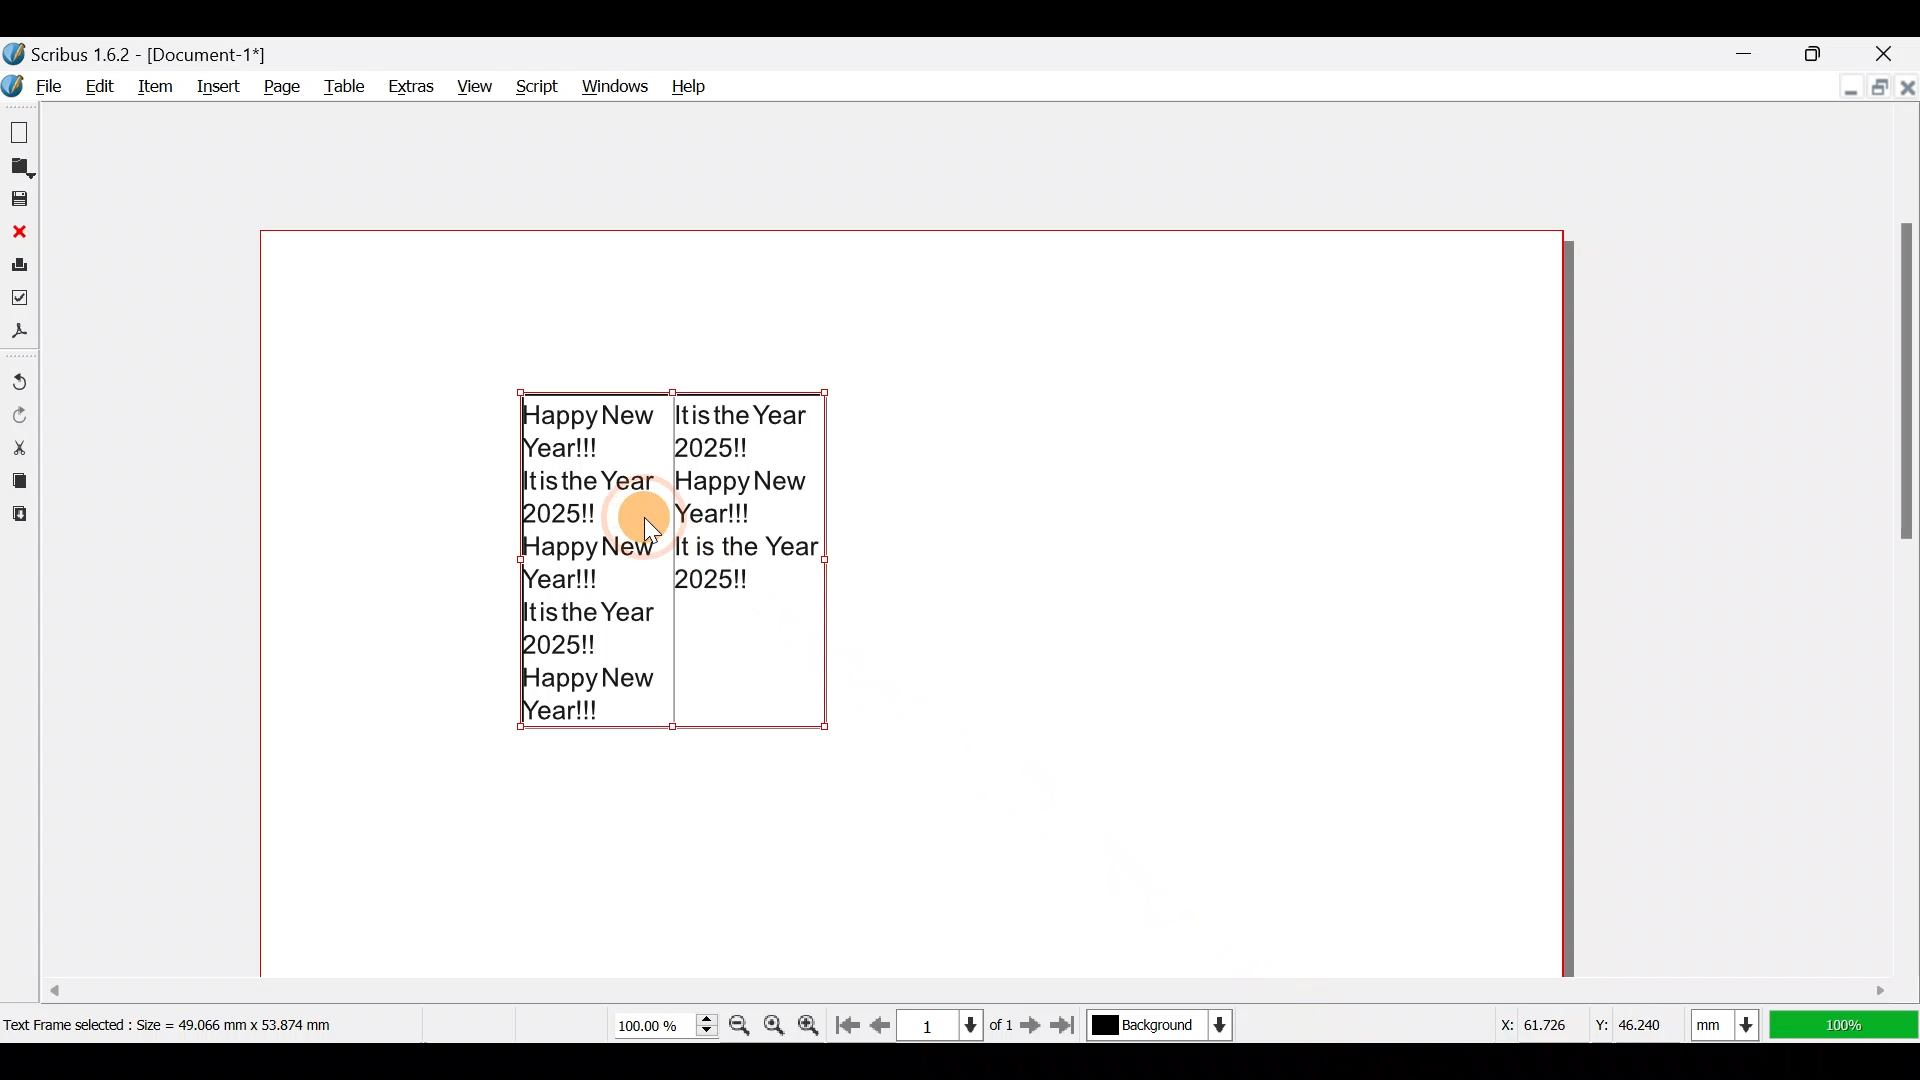 The image size is (1920, 1080). Describe the element at coordinates (741, 1019) in the screenshot. I see `Zoom out by the stepping value in tools preferences` at that location.